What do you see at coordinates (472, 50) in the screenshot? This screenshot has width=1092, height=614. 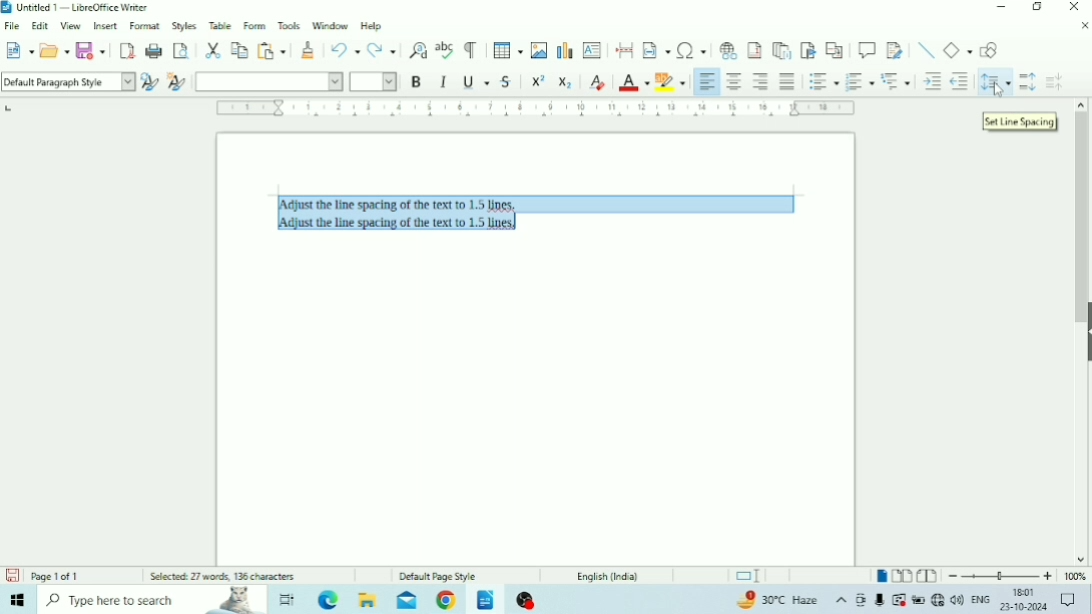 I see `Toggle Formatting Marks` at bounding box center [472, 50].